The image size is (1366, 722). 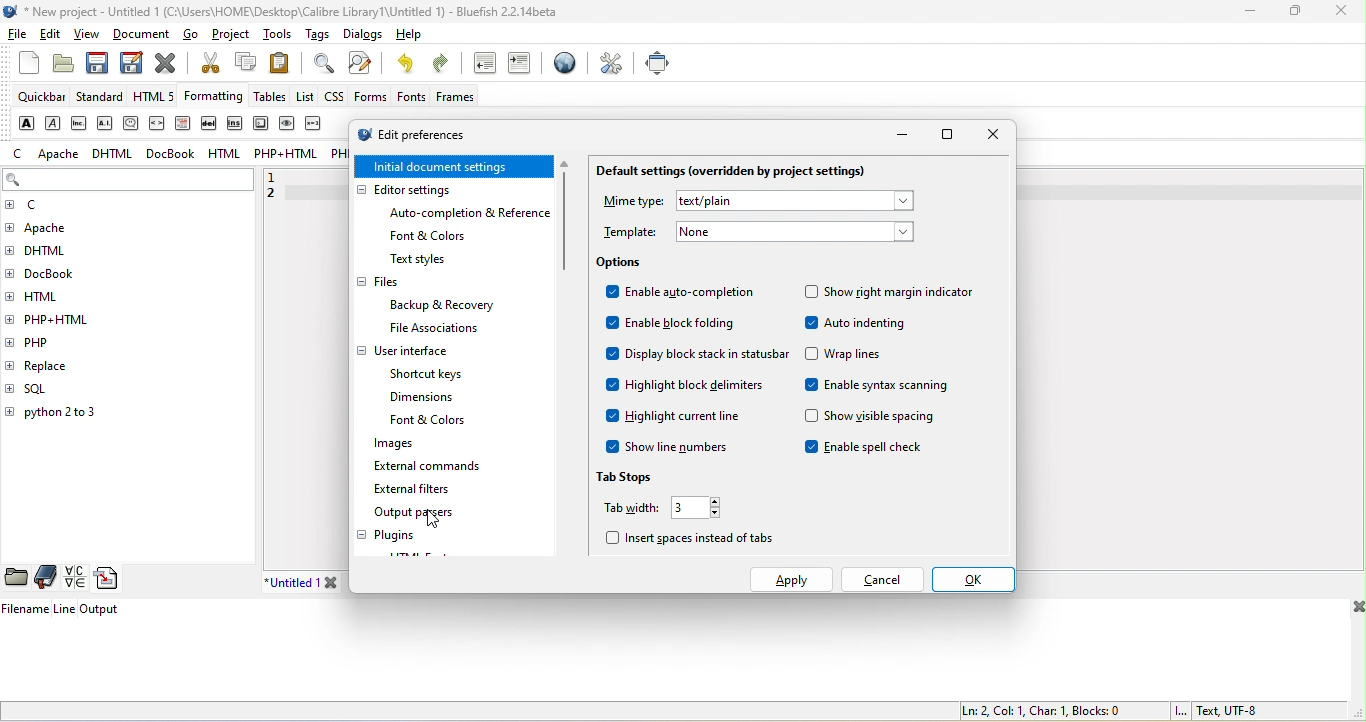 What do you see at coordinates (405, 37) in the screenshot?
I see `help` at bounding box center [405, 37].